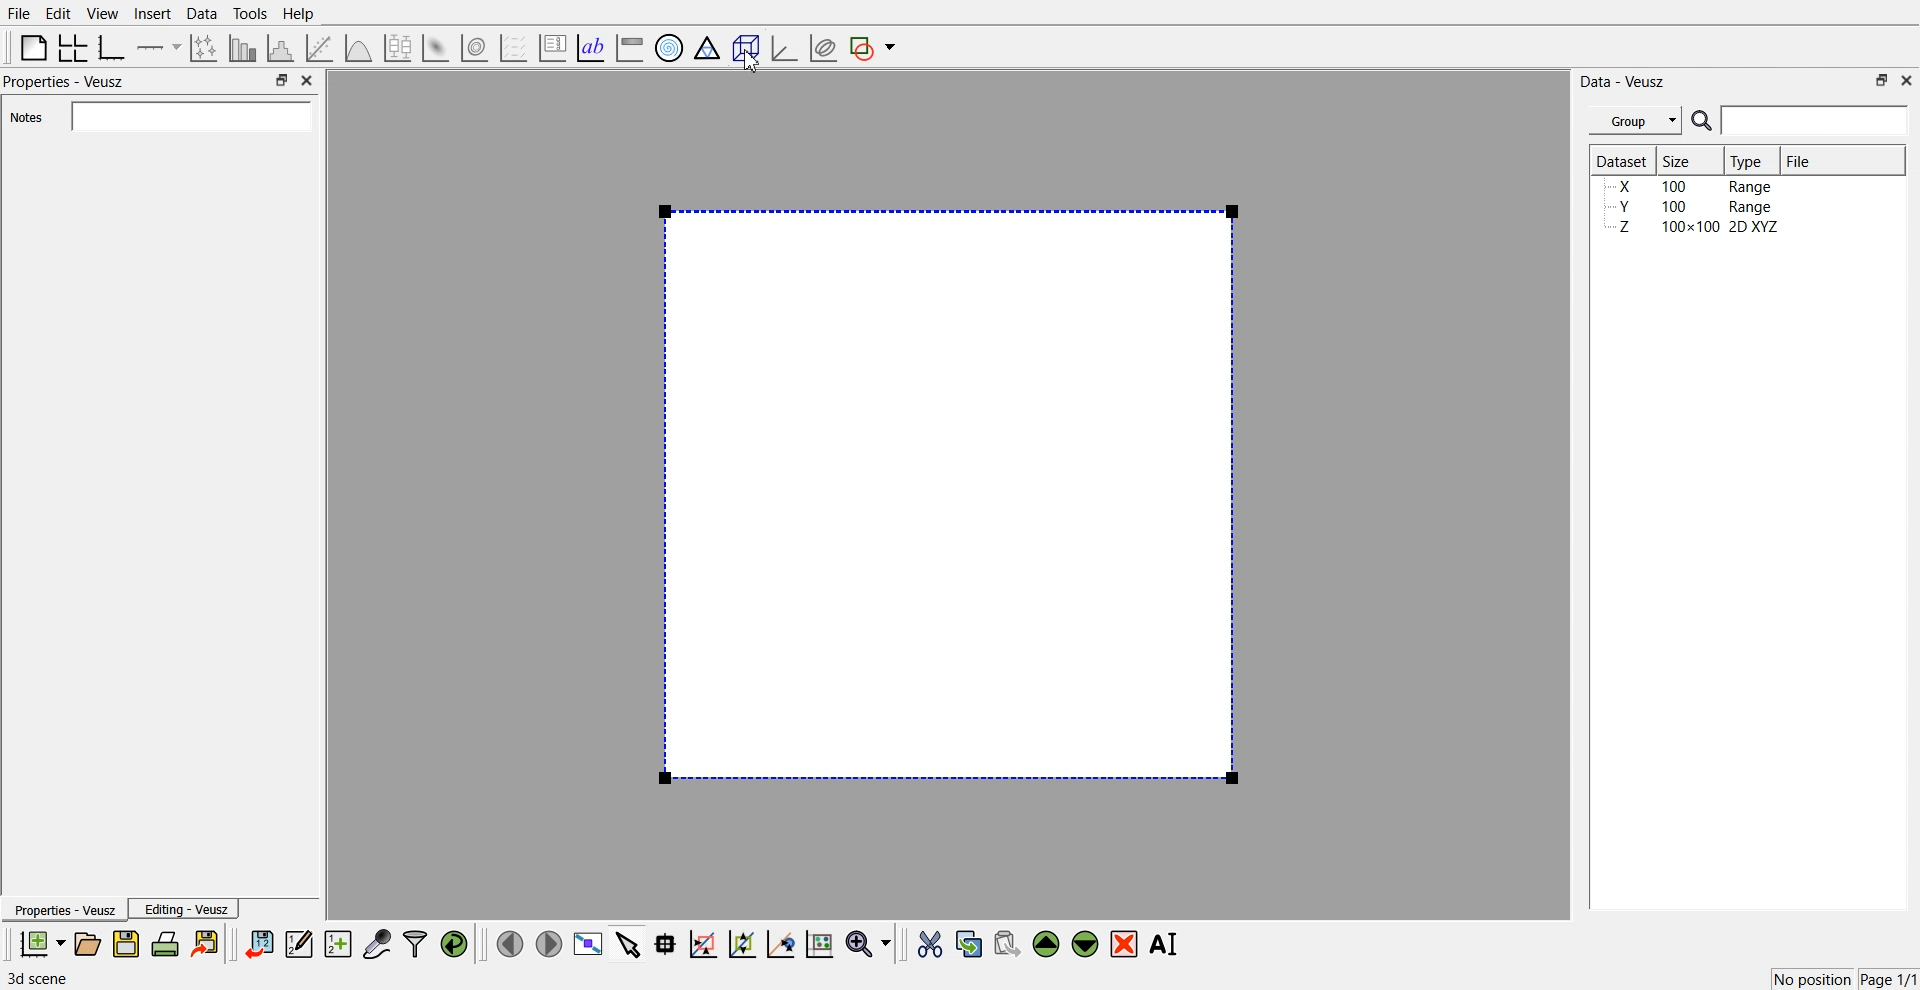  What do you see at coordinates (589, 943) in the screenshot?
I see `View plot full screen` at bounding box center [589, 943].